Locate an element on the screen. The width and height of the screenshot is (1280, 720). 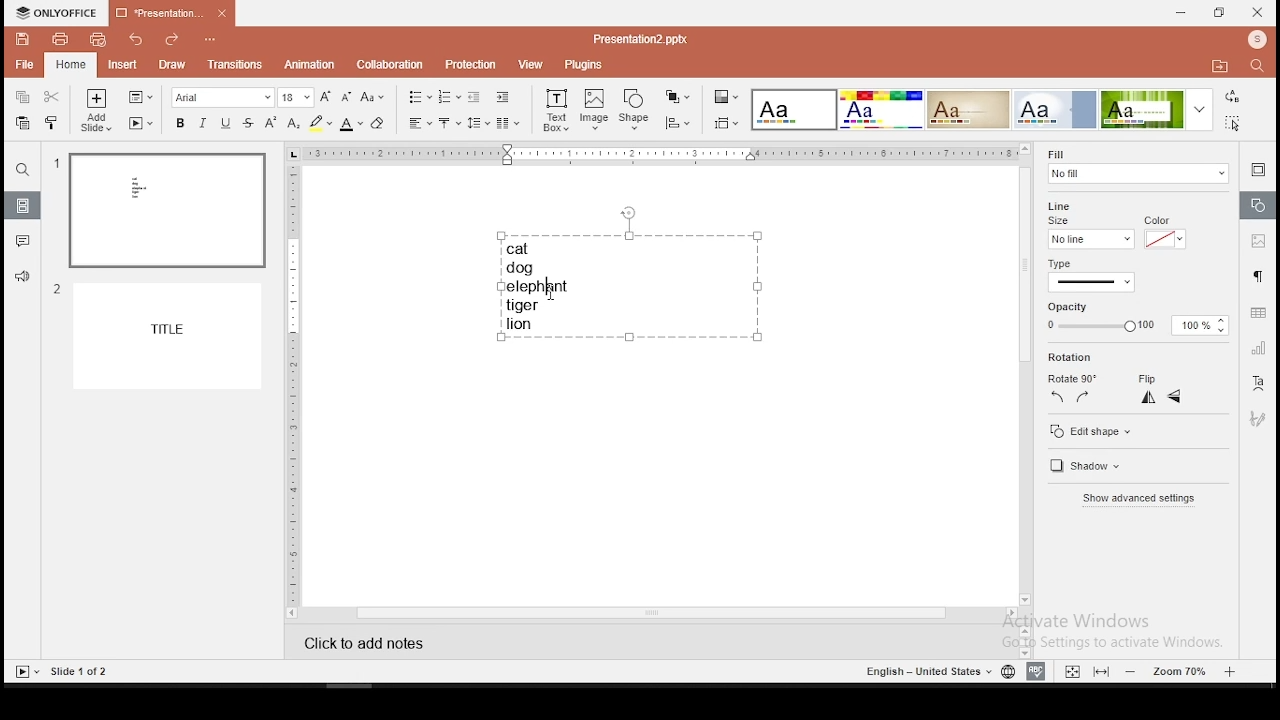
bullets is located at coordinates (419, 97).